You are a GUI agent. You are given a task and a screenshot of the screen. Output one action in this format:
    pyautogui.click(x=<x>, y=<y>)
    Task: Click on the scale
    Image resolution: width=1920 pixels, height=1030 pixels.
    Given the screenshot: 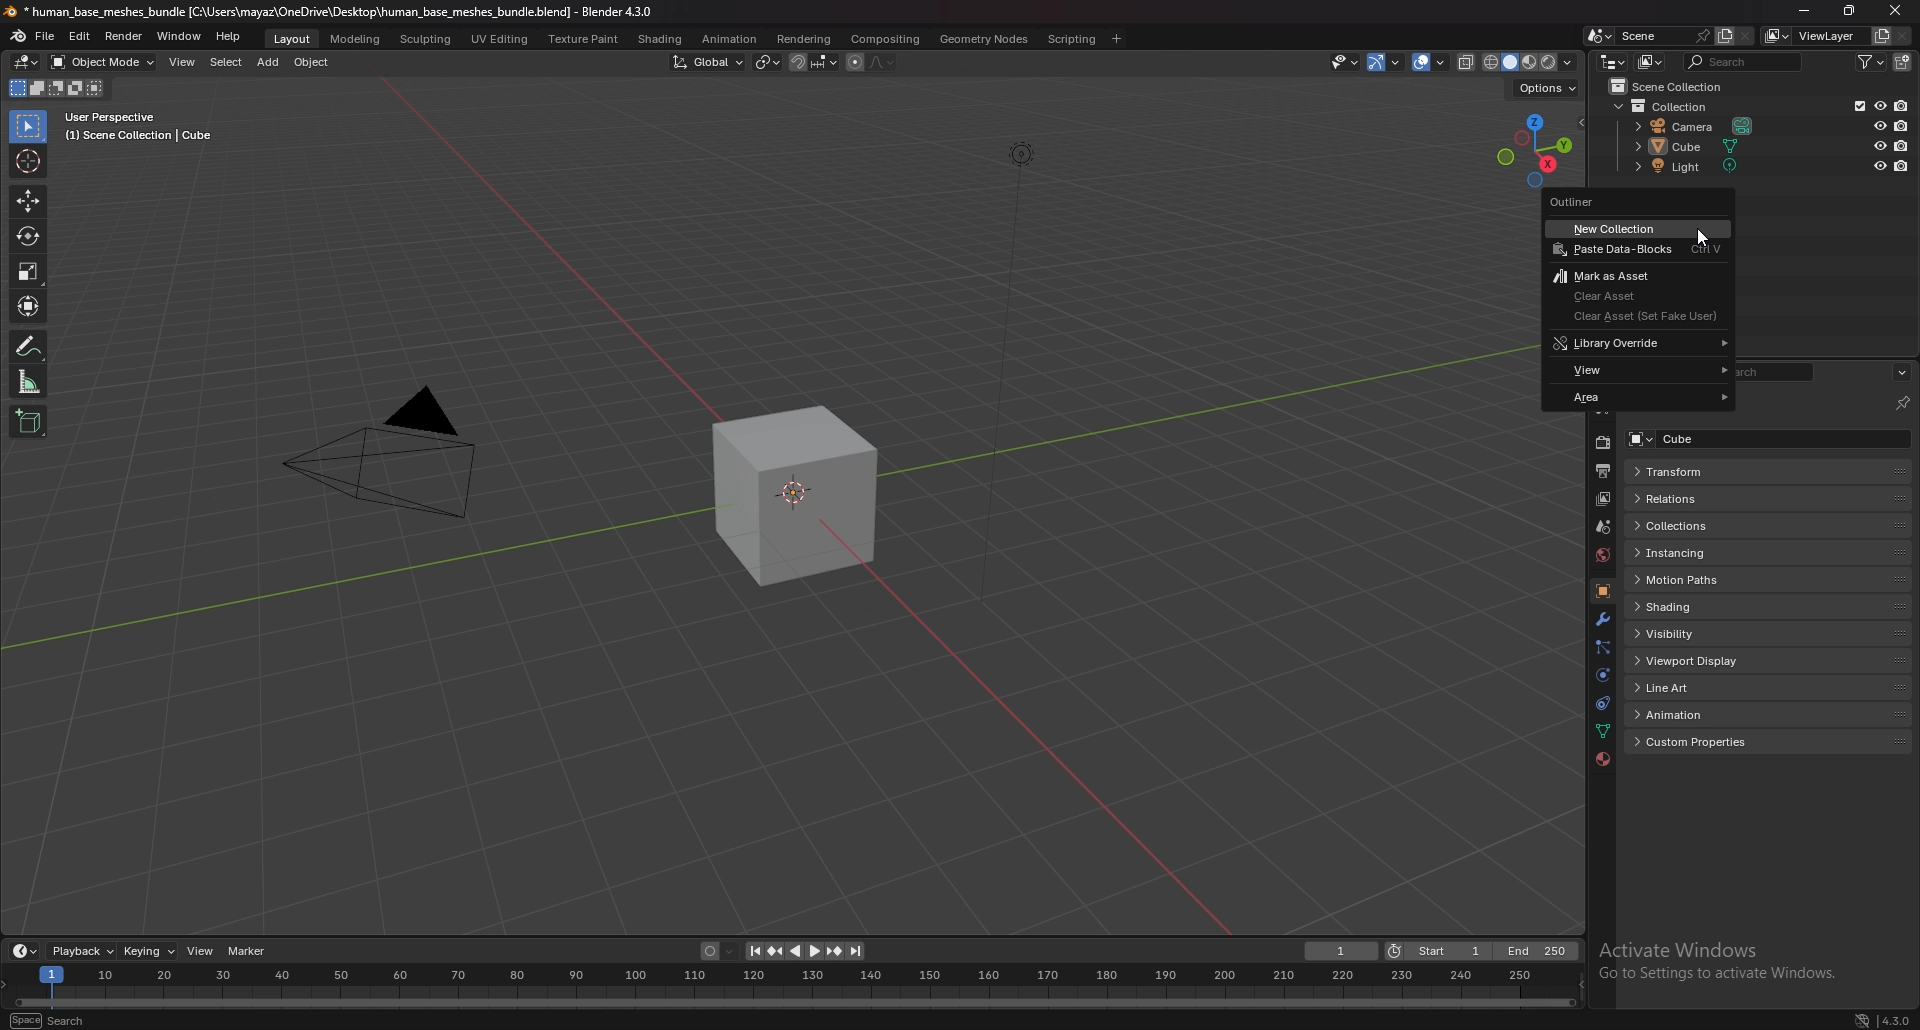 What is the action you would take?
    pyautogui.click(x=30, y=272)
    